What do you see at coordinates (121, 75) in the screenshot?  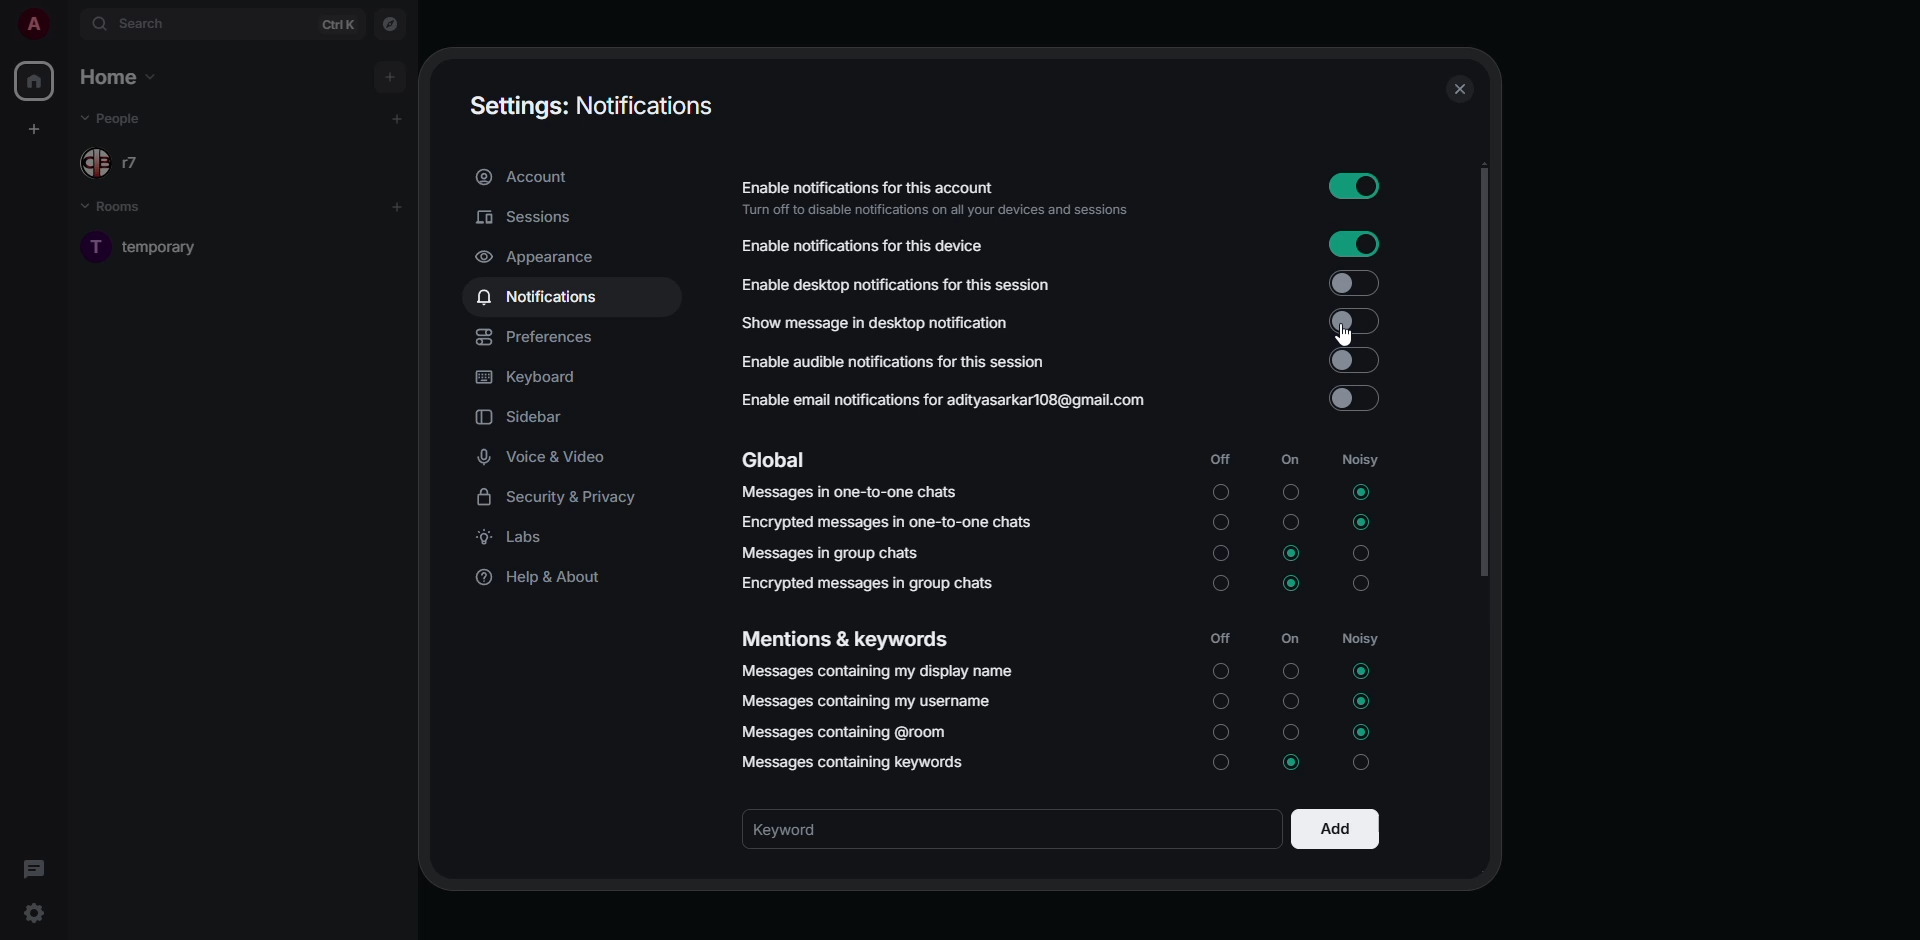 I see `home` at bounding box center [121, 75].